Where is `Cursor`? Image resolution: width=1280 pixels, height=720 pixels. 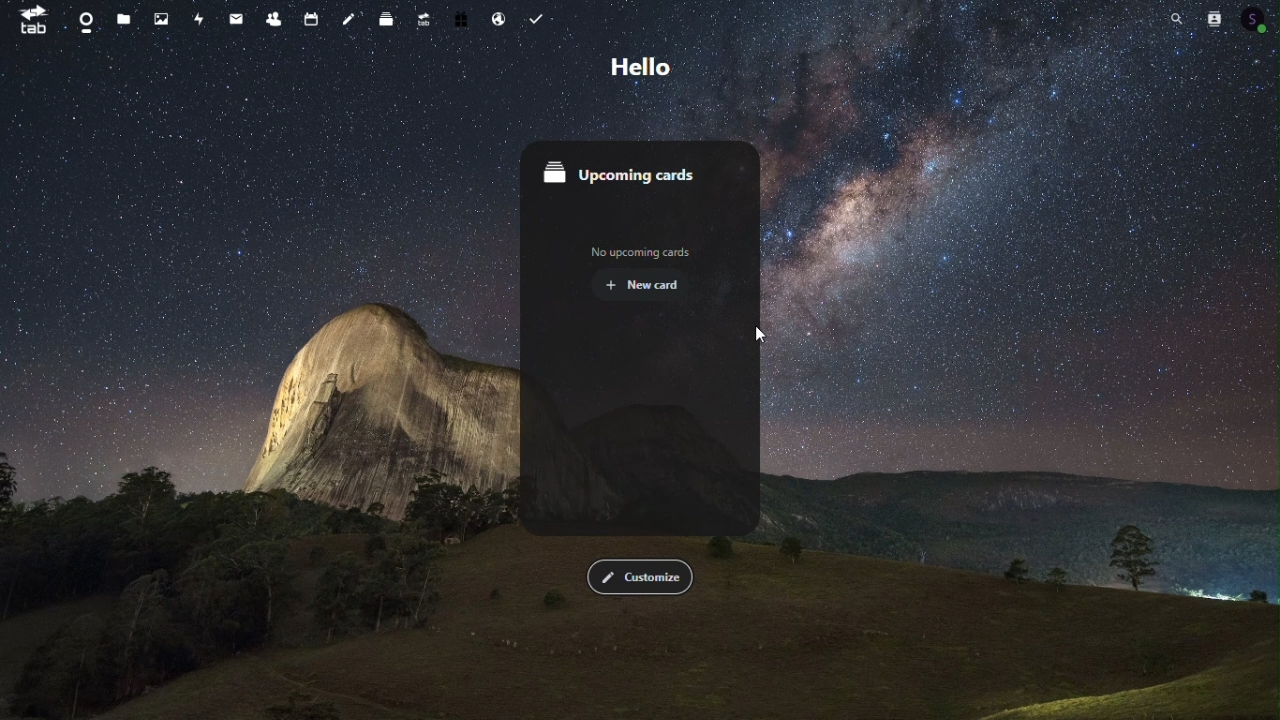 Cursor is located at coordinates (759, 336).